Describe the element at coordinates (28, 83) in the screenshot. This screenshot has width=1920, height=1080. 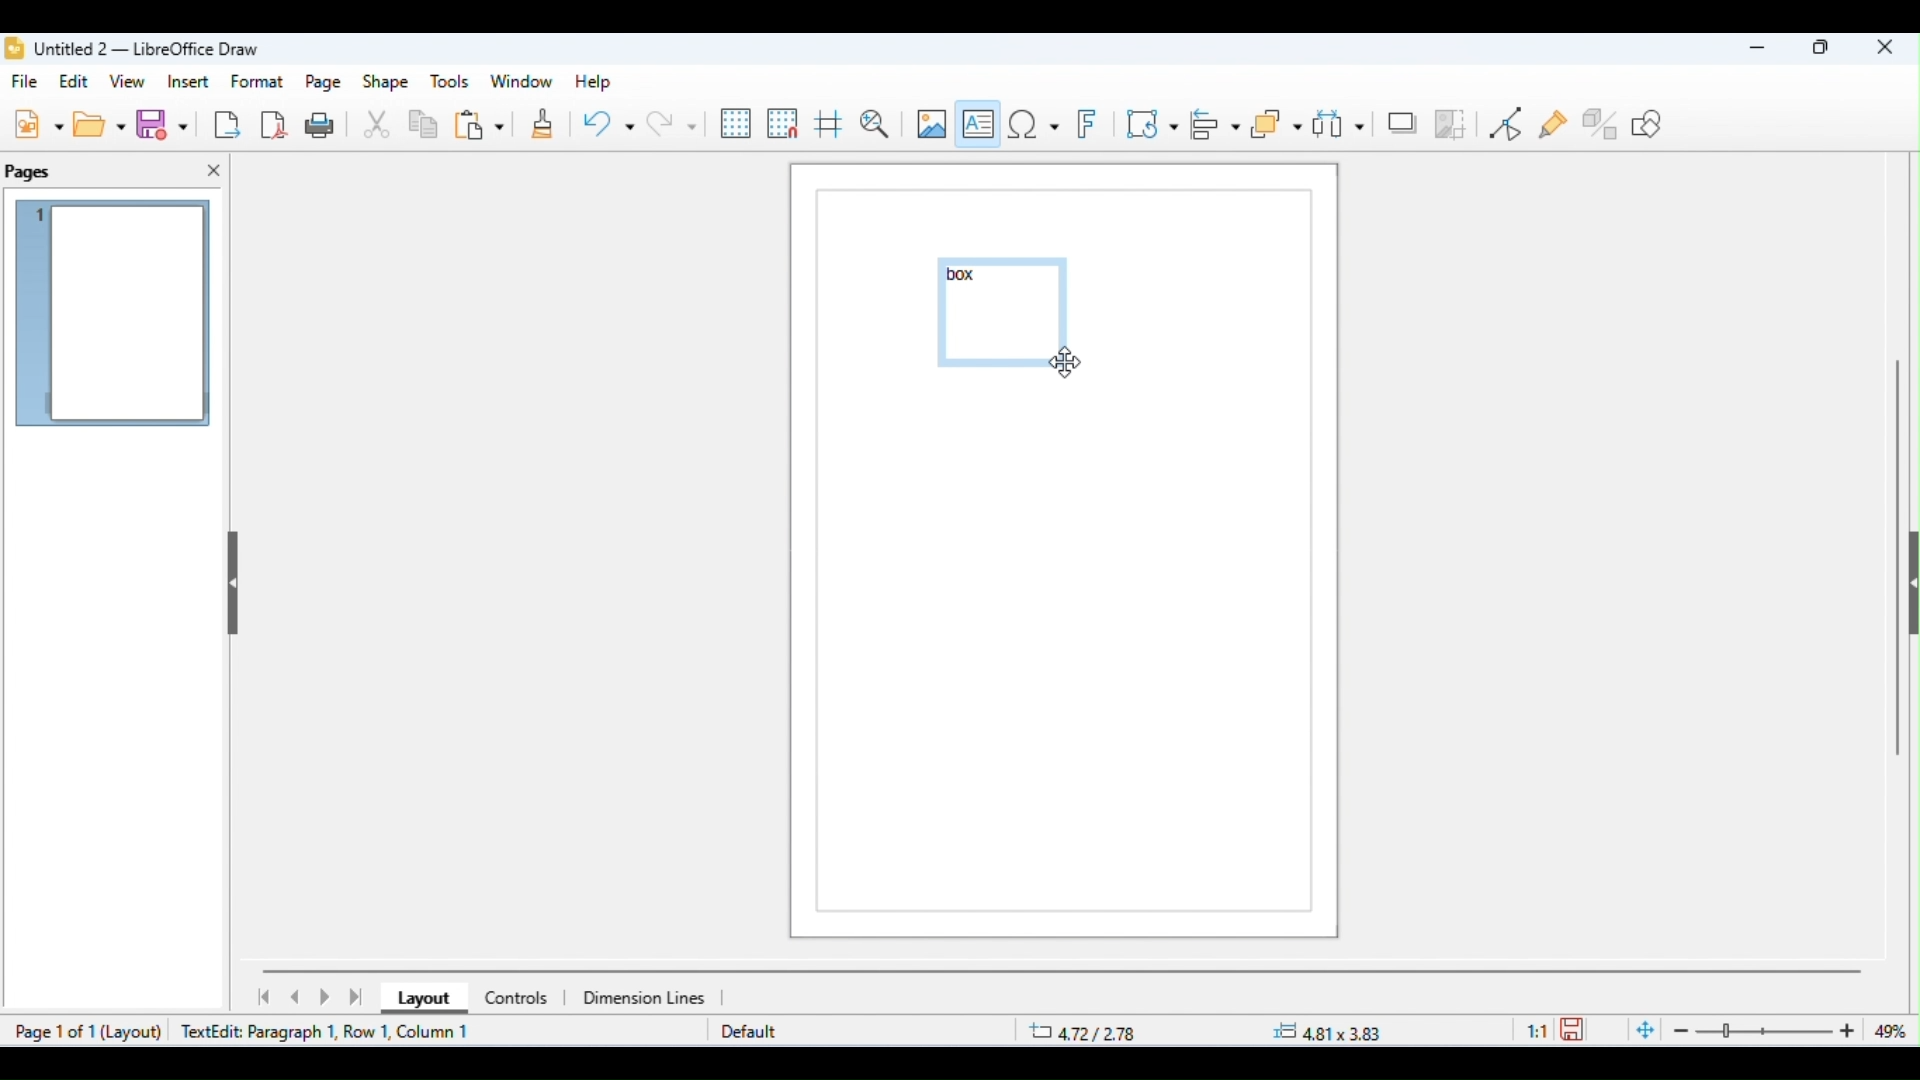
I see `file` at that location.